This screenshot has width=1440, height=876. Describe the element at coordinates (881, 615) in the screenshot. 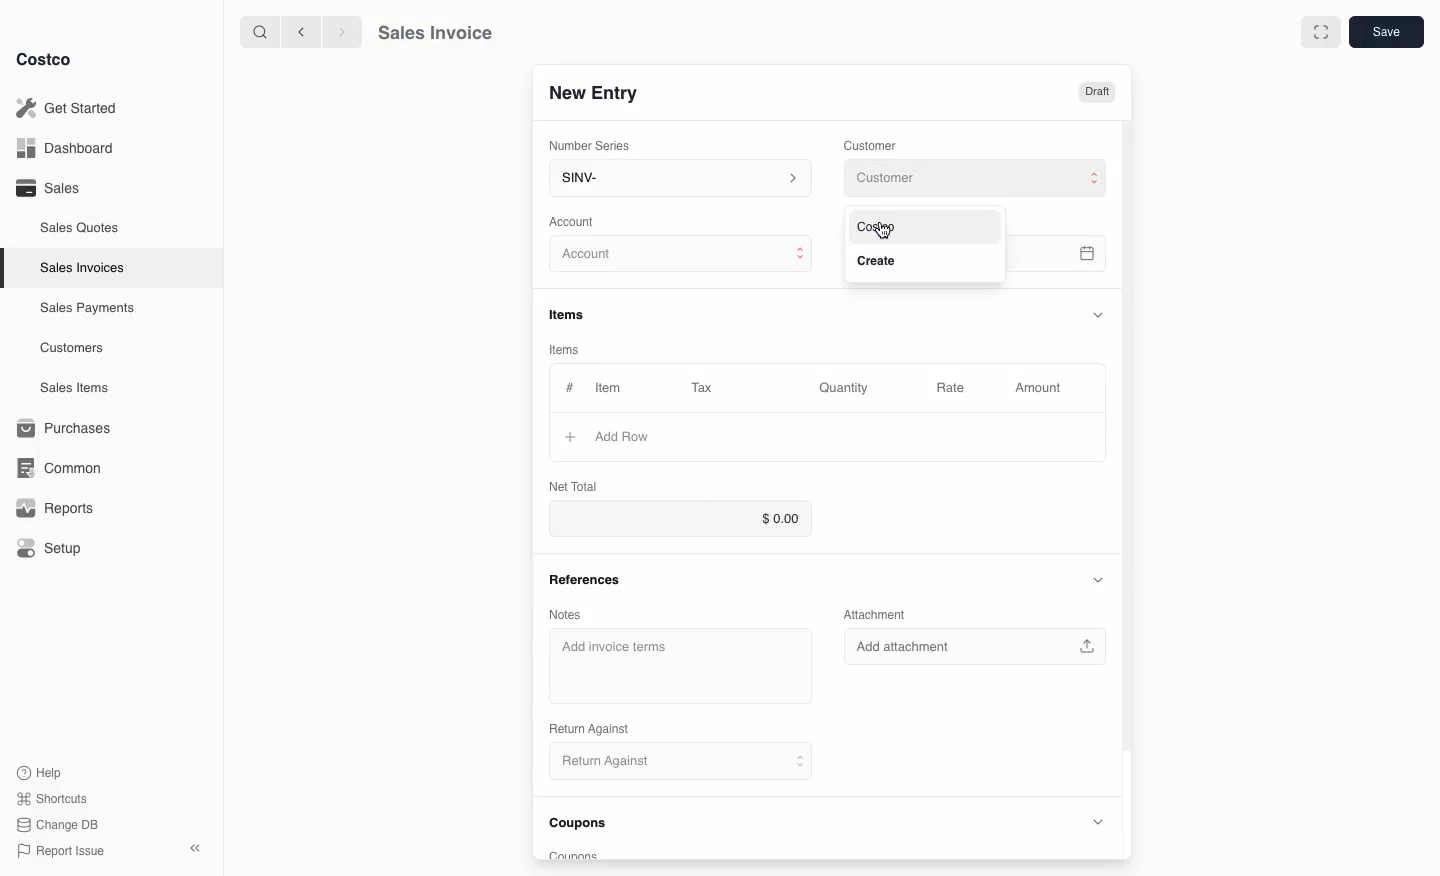

I see `Attachment` at that location.